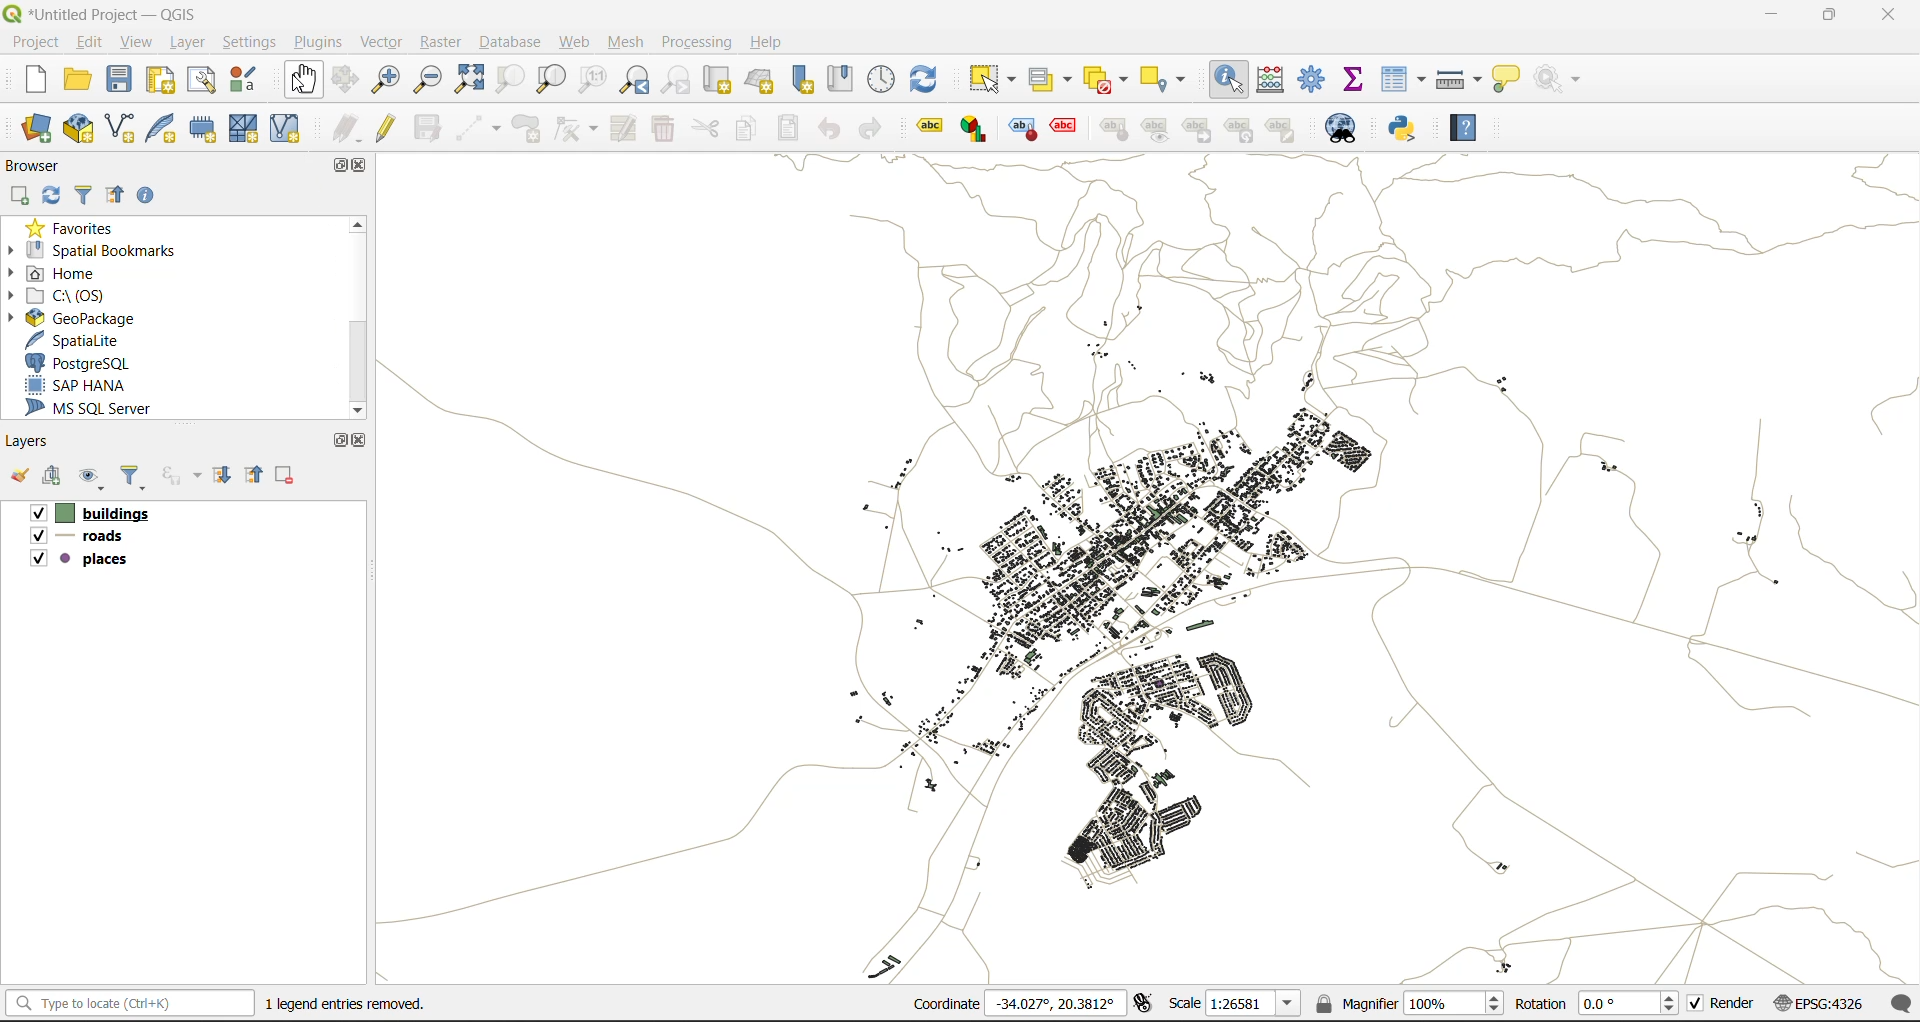  Describe the element at coordinates (1595, 1003) in the screenshot. I see `rotation` at that location.